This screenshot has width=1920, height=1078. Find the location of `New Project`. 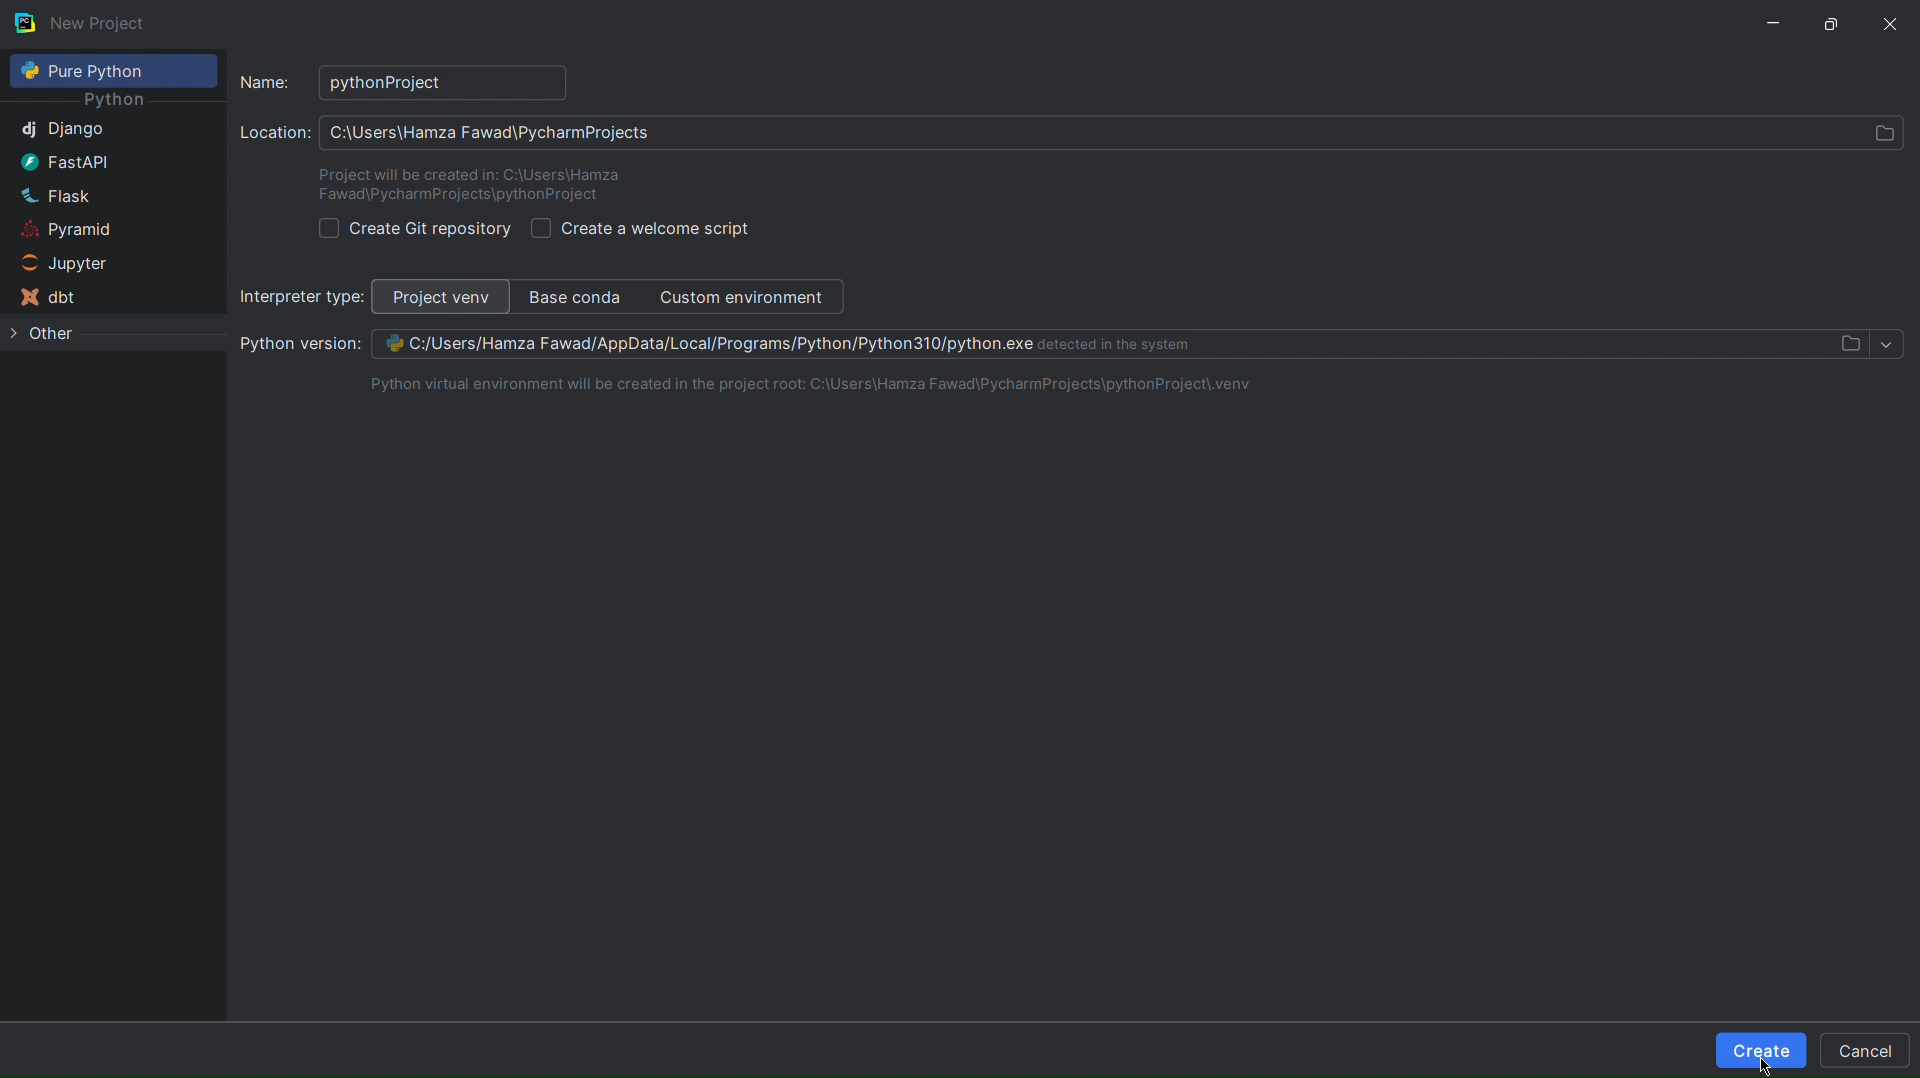

New Project is located at coordinates (84, 22).